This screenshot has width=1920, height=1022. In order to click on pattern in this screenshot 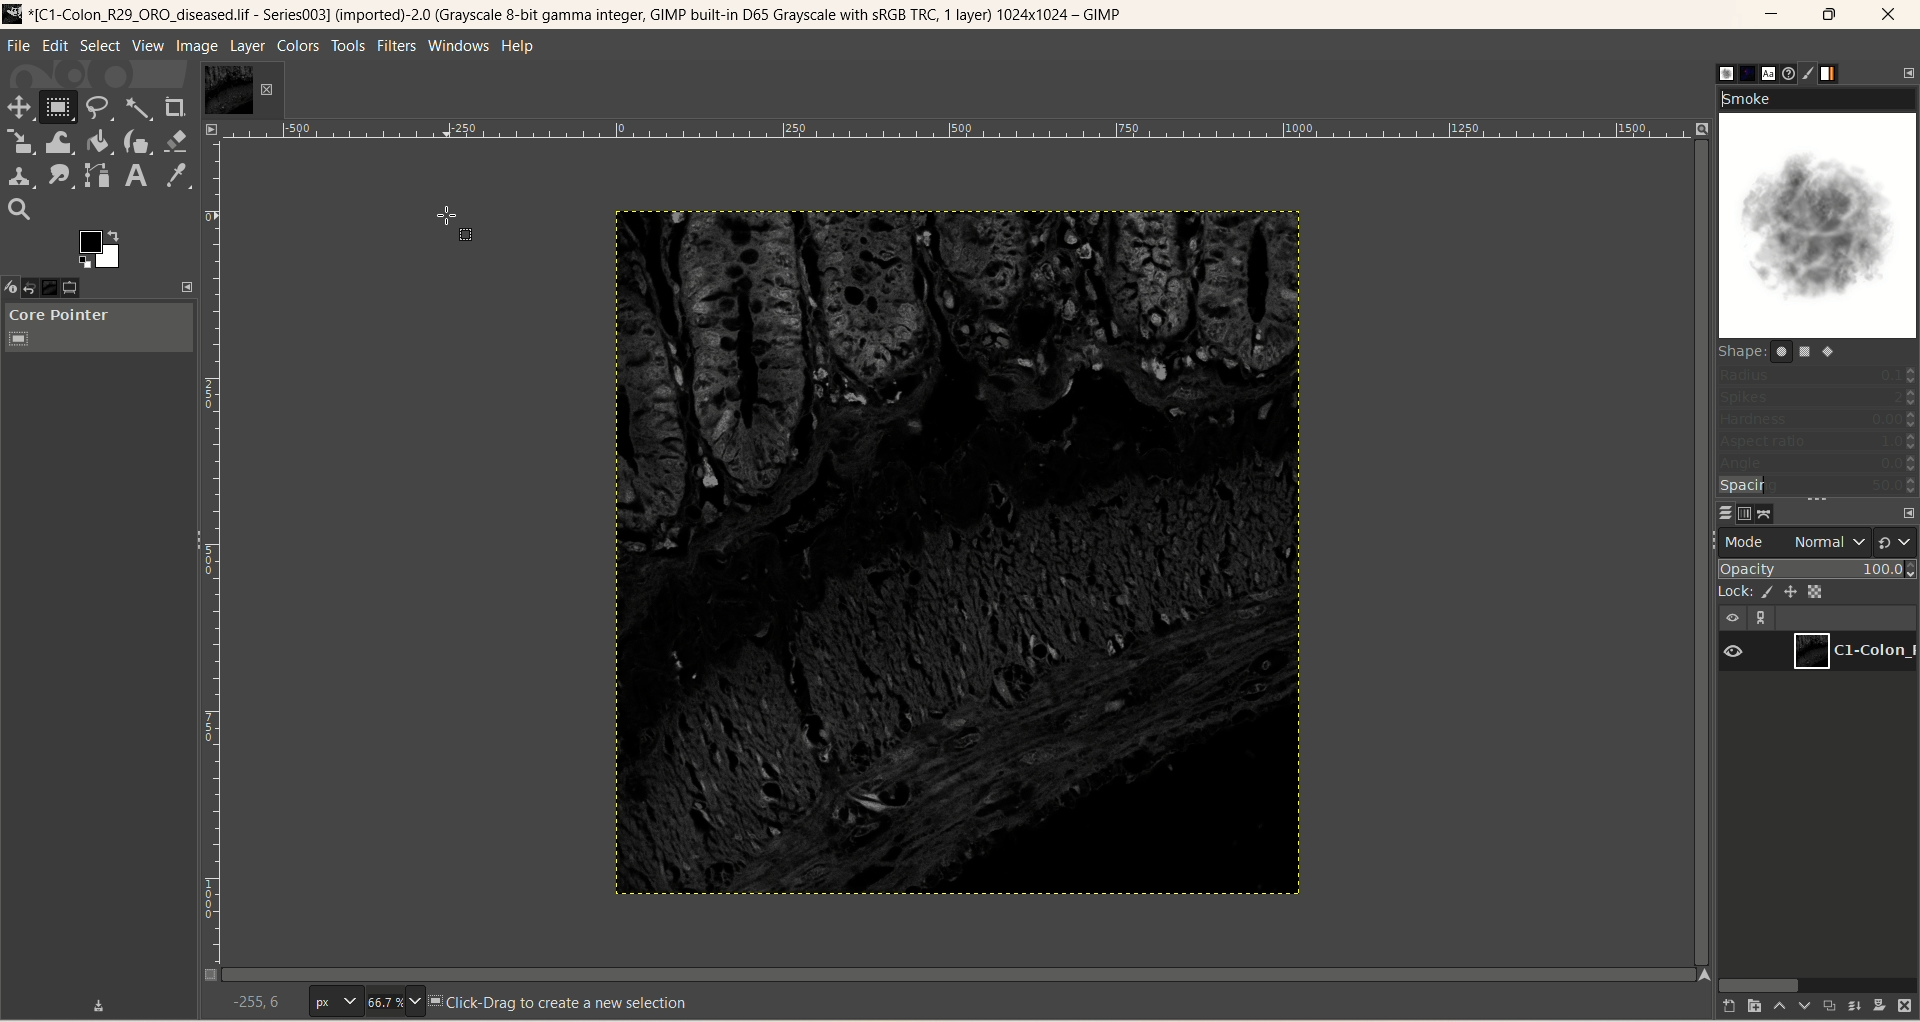, I will do `click(1749, 74)`.